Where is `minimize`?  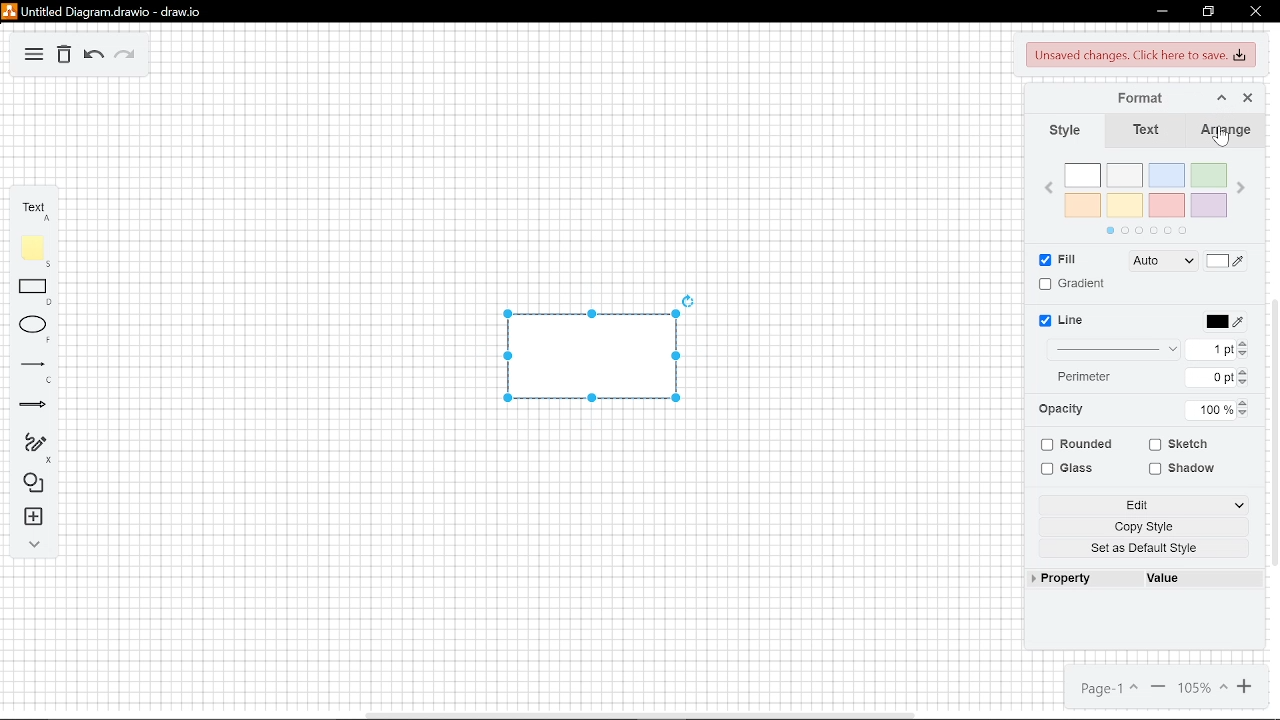
minimize is located at coordinates (1159, 13).